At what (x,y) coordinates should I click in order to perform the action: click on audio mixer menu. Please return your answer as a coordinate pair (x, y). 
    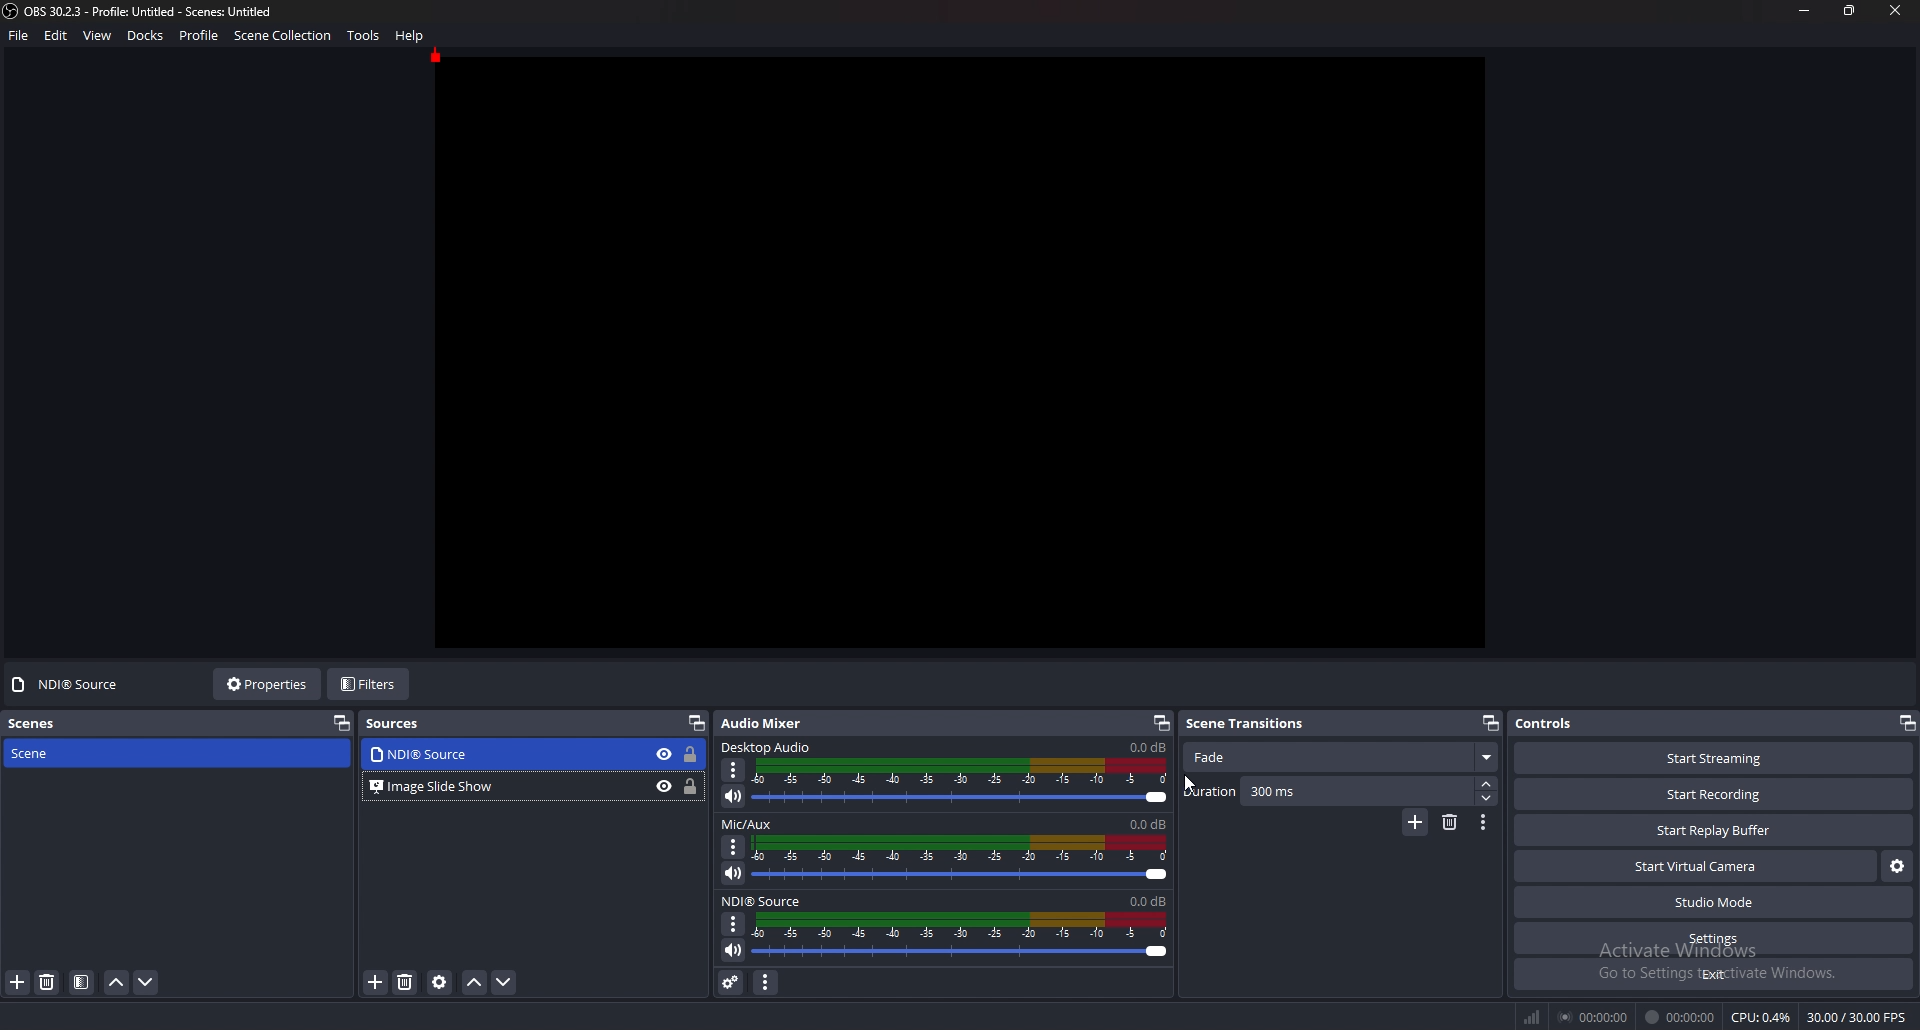
    Looking at the image, I should click on (765, 983).